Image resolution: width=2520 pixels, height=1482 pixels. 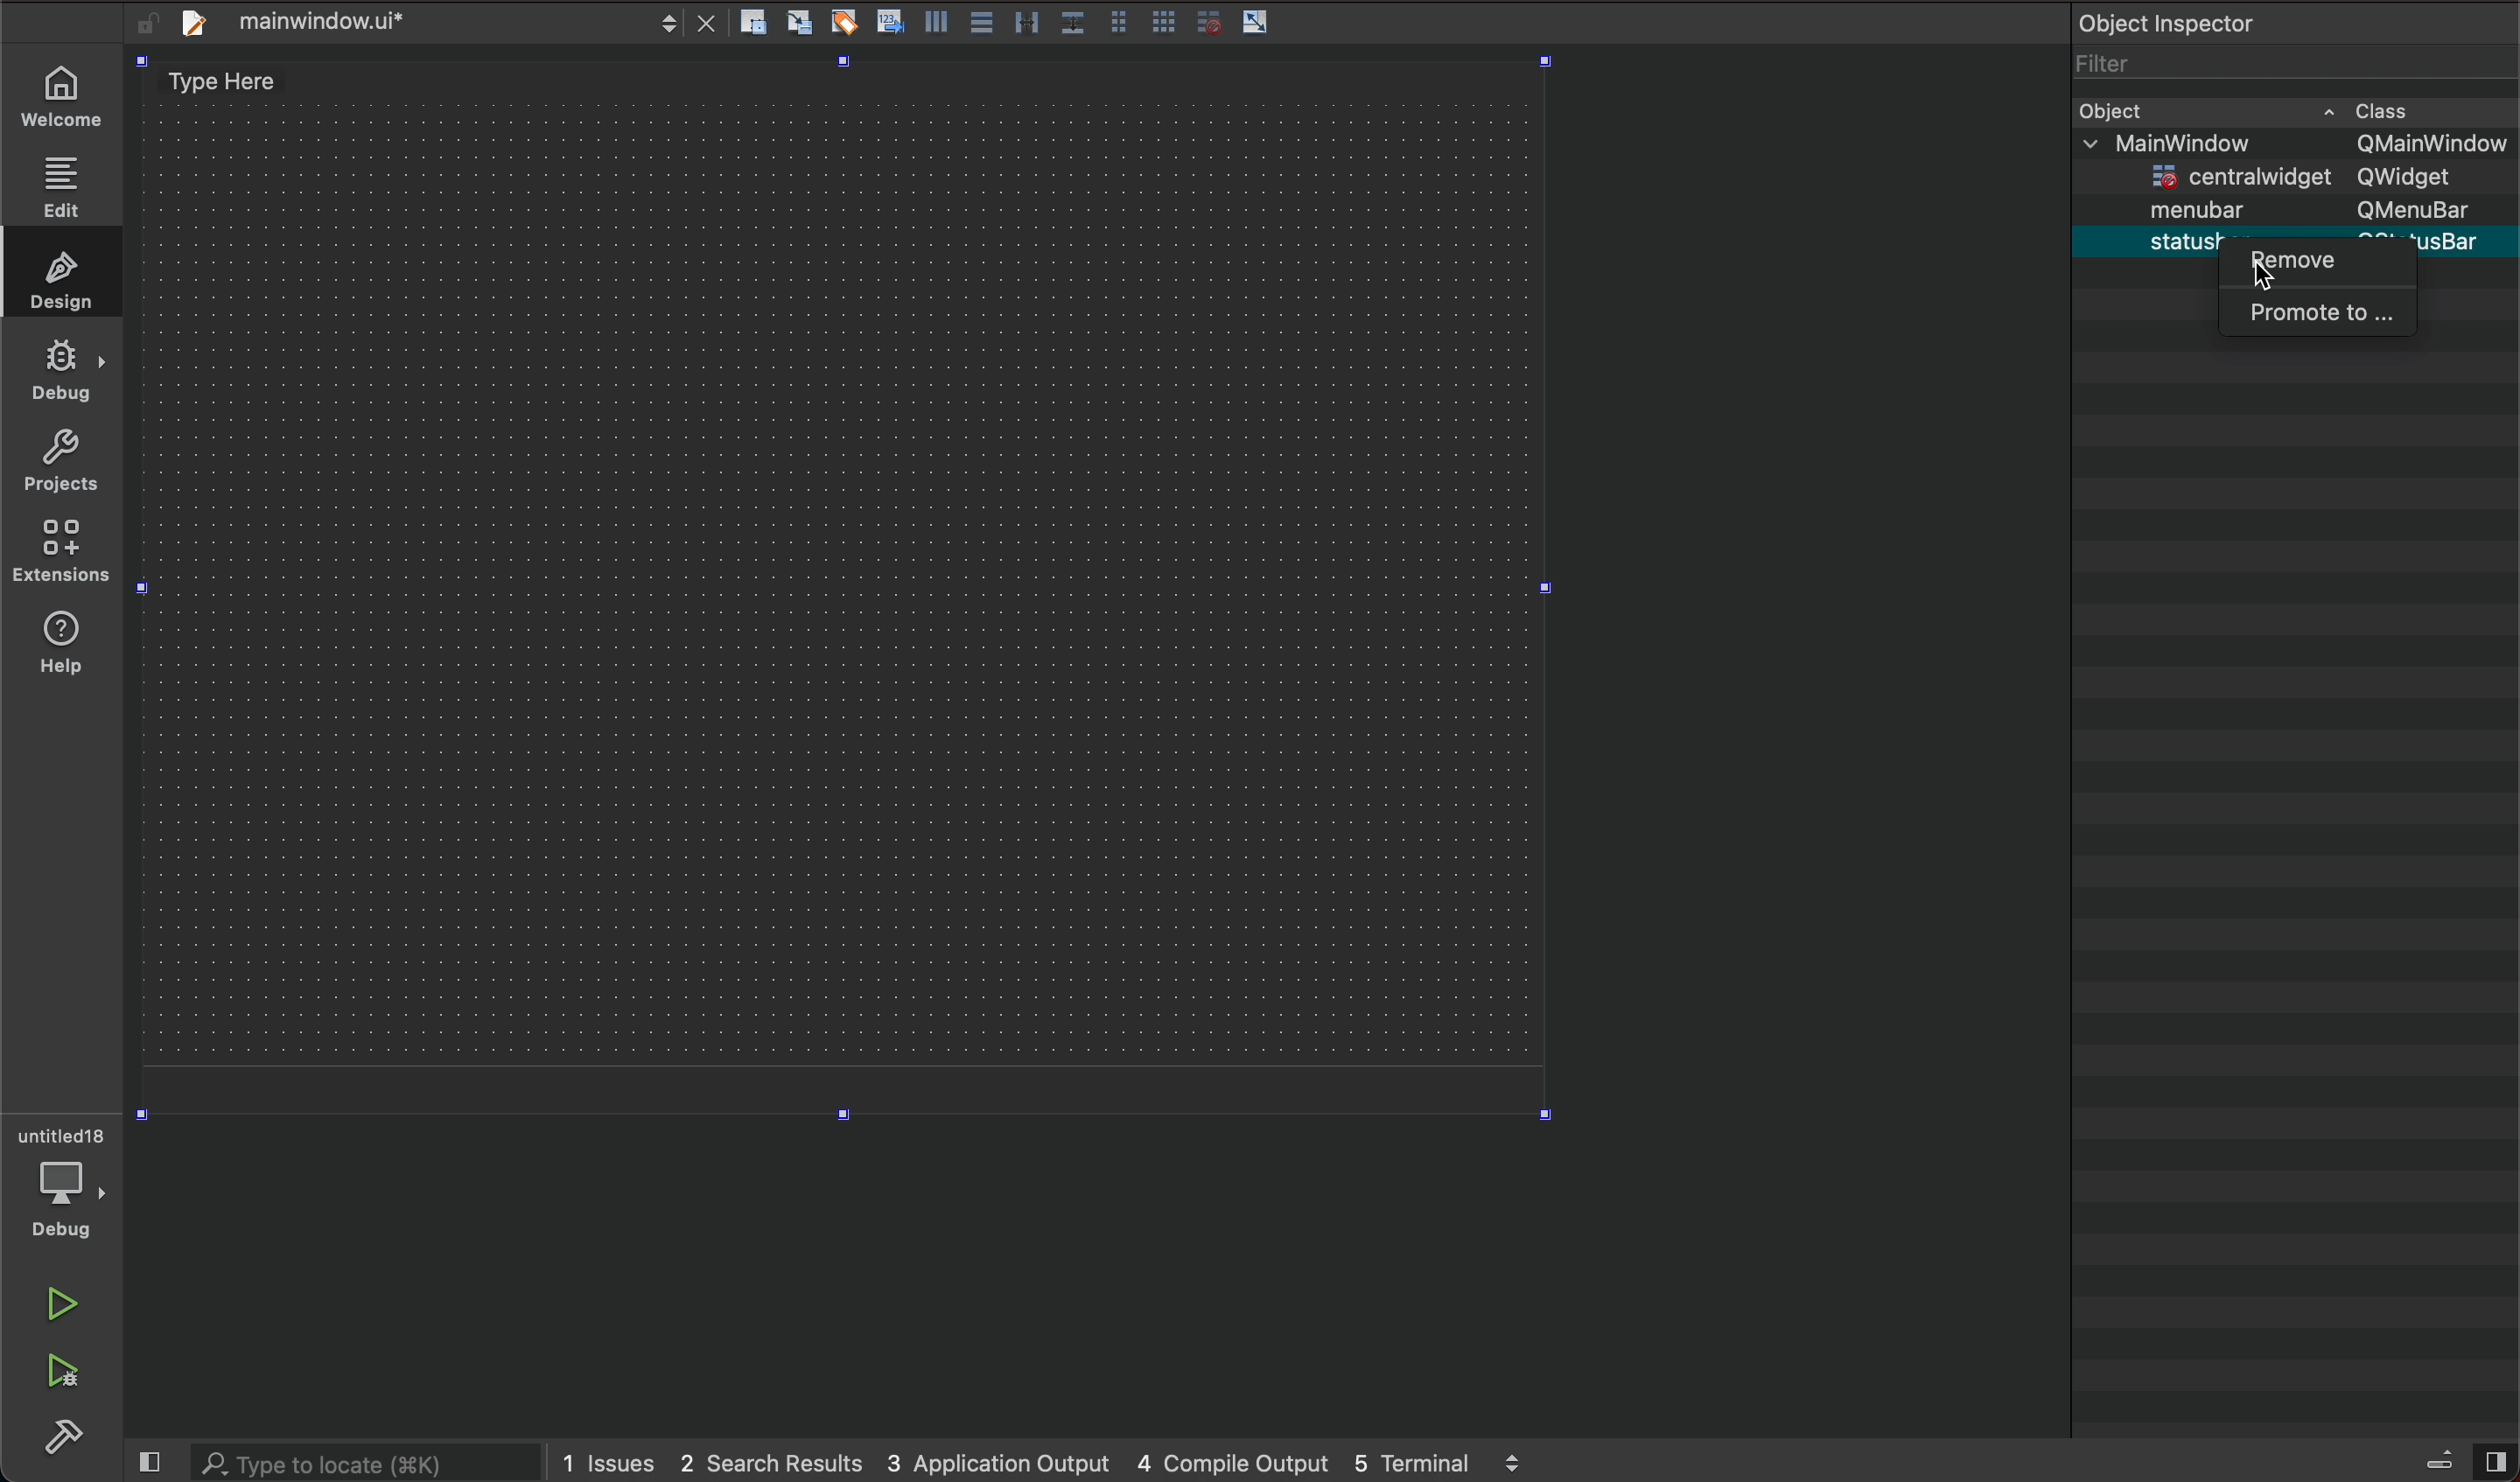 I want to click on debug, so click(x=60, y=378).